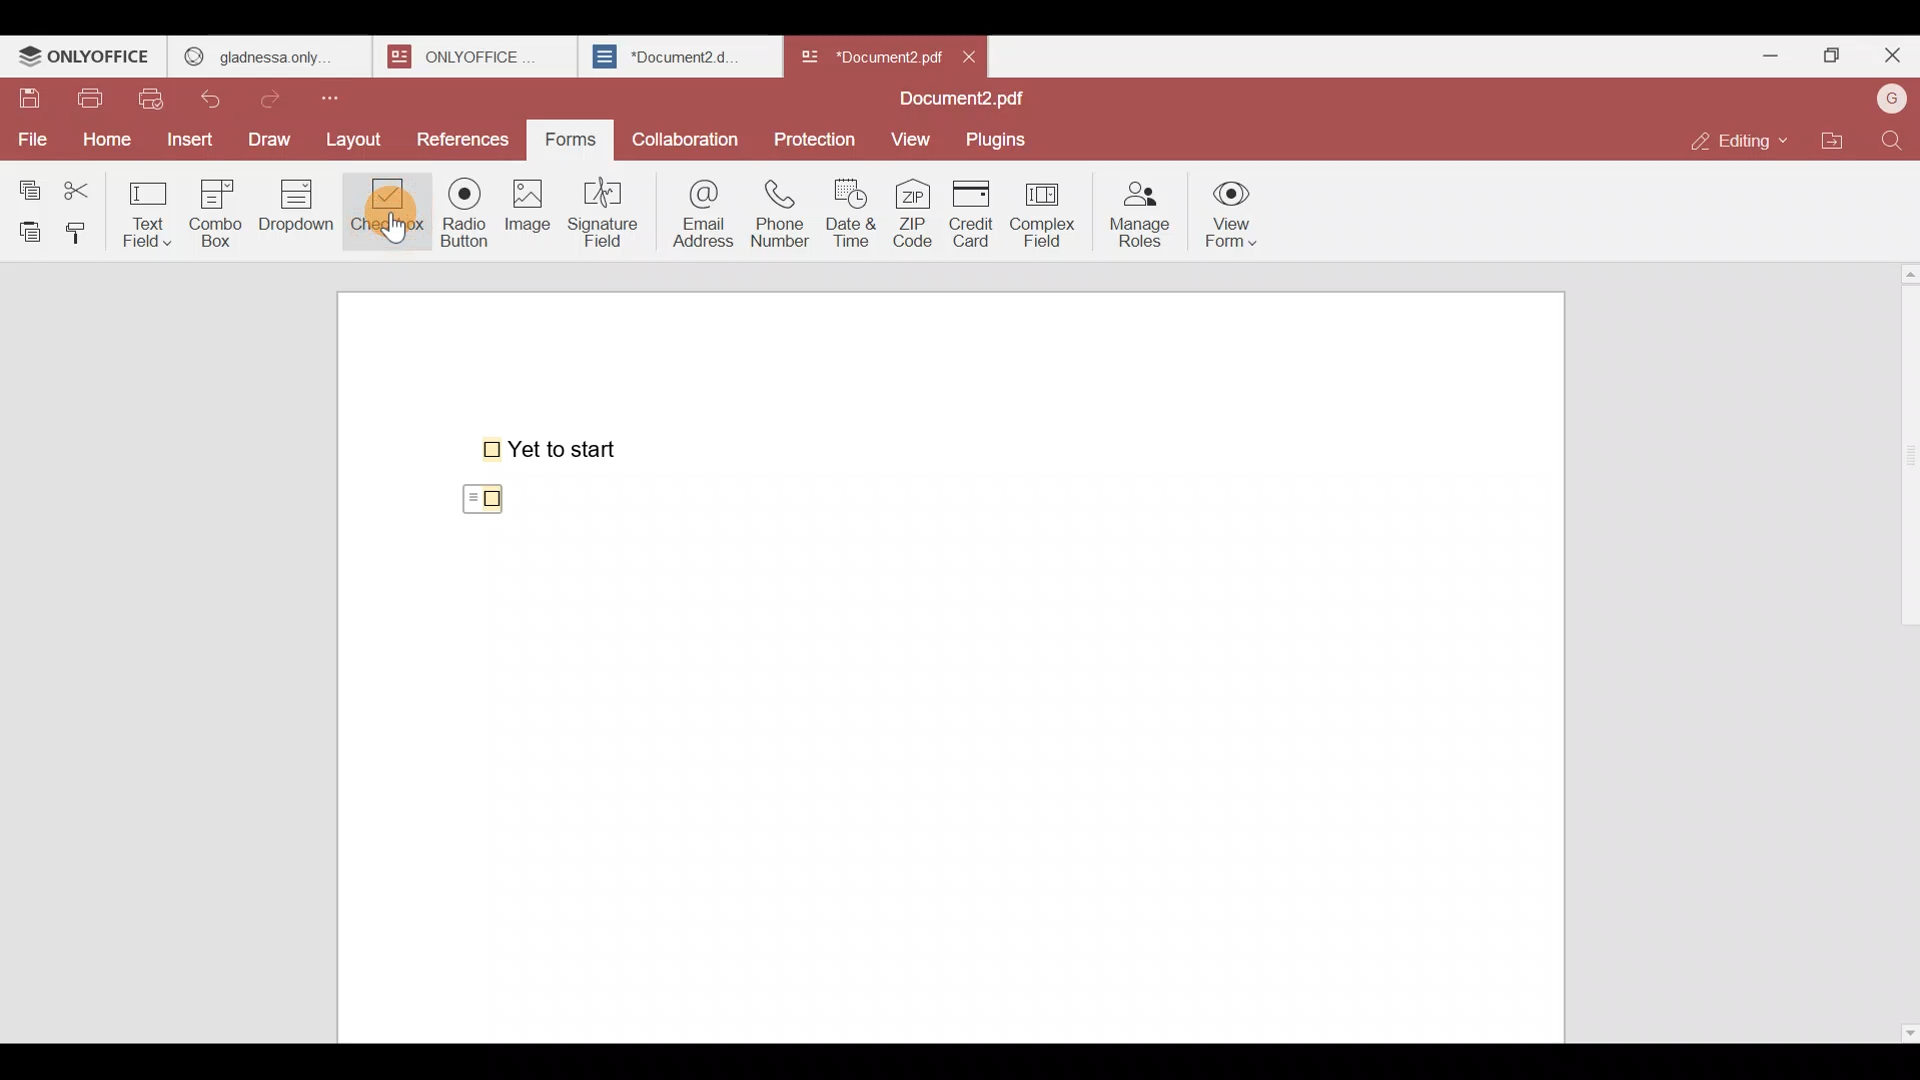 The width and height of the screenshot is (1920, 1080). I want to click on Redo, so click(280, 94).